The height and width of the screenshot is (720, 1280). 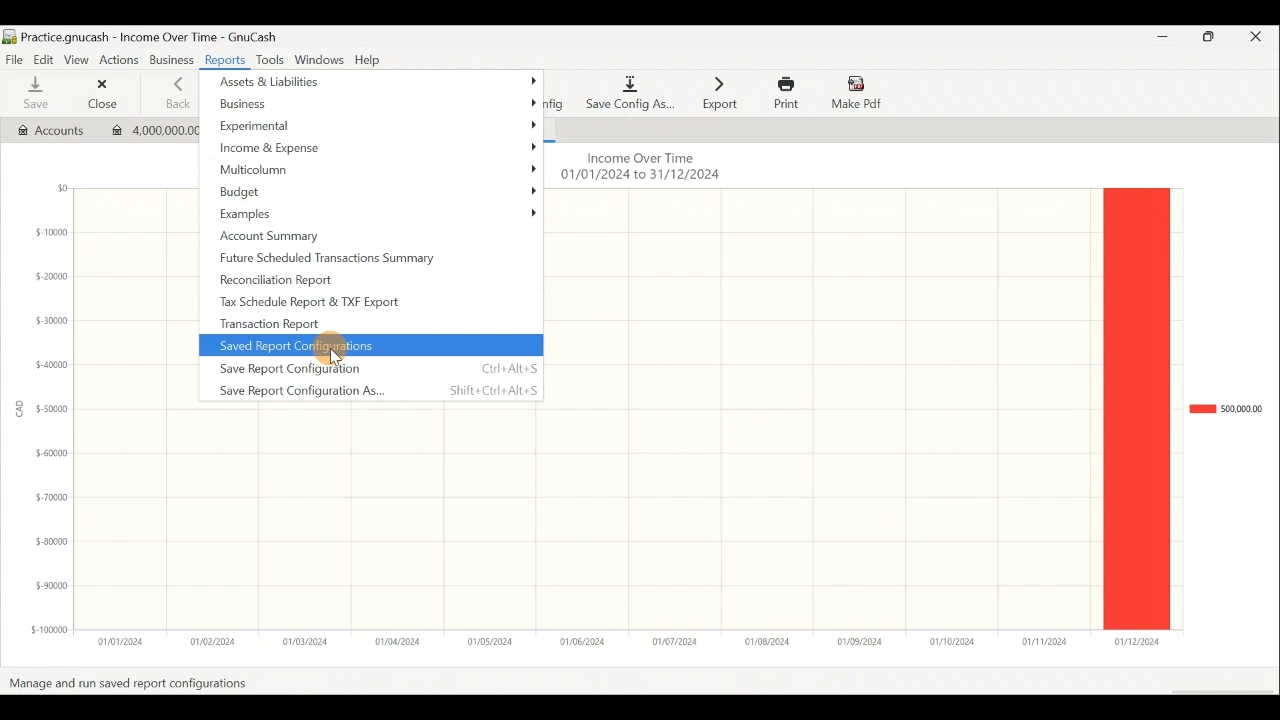 What do you see at coordinates (858, 91) in the screenshot?
I see `Make Pdf` at bounding box center [858, 91].